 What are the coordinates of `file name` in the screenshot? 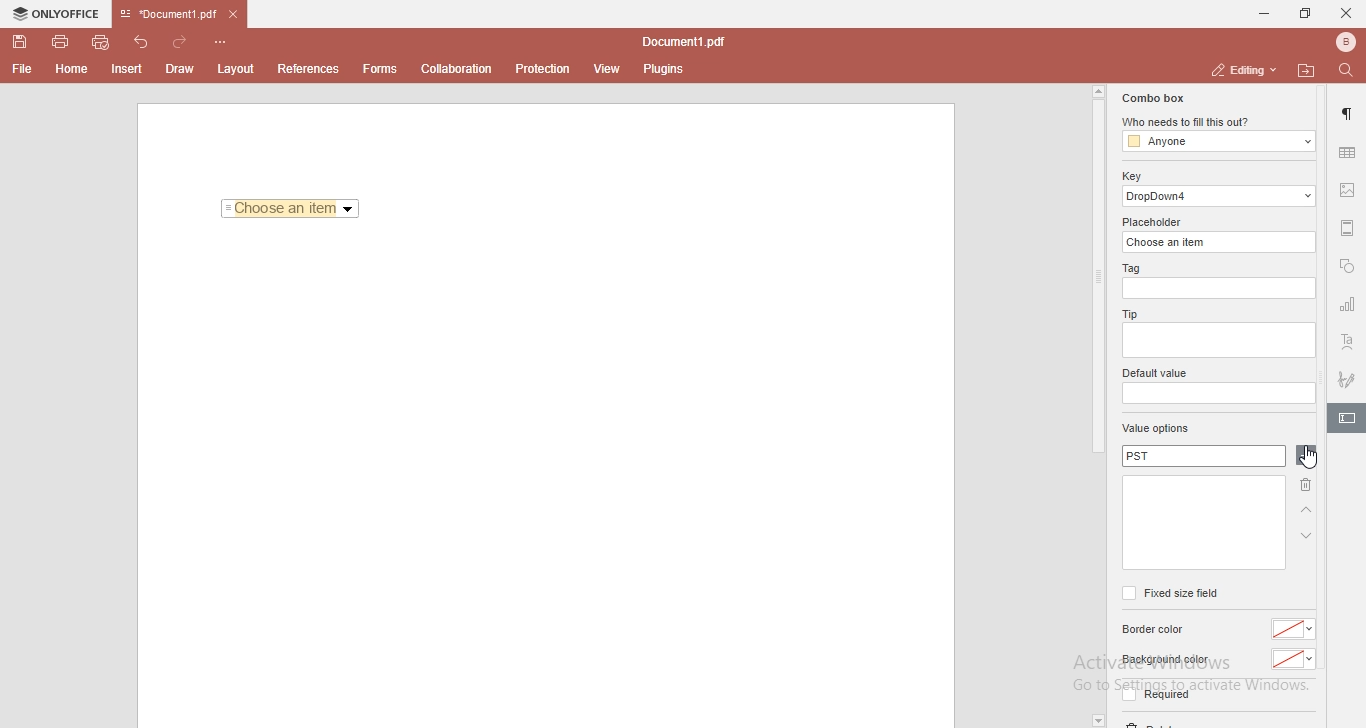 It's located at (688, 43).